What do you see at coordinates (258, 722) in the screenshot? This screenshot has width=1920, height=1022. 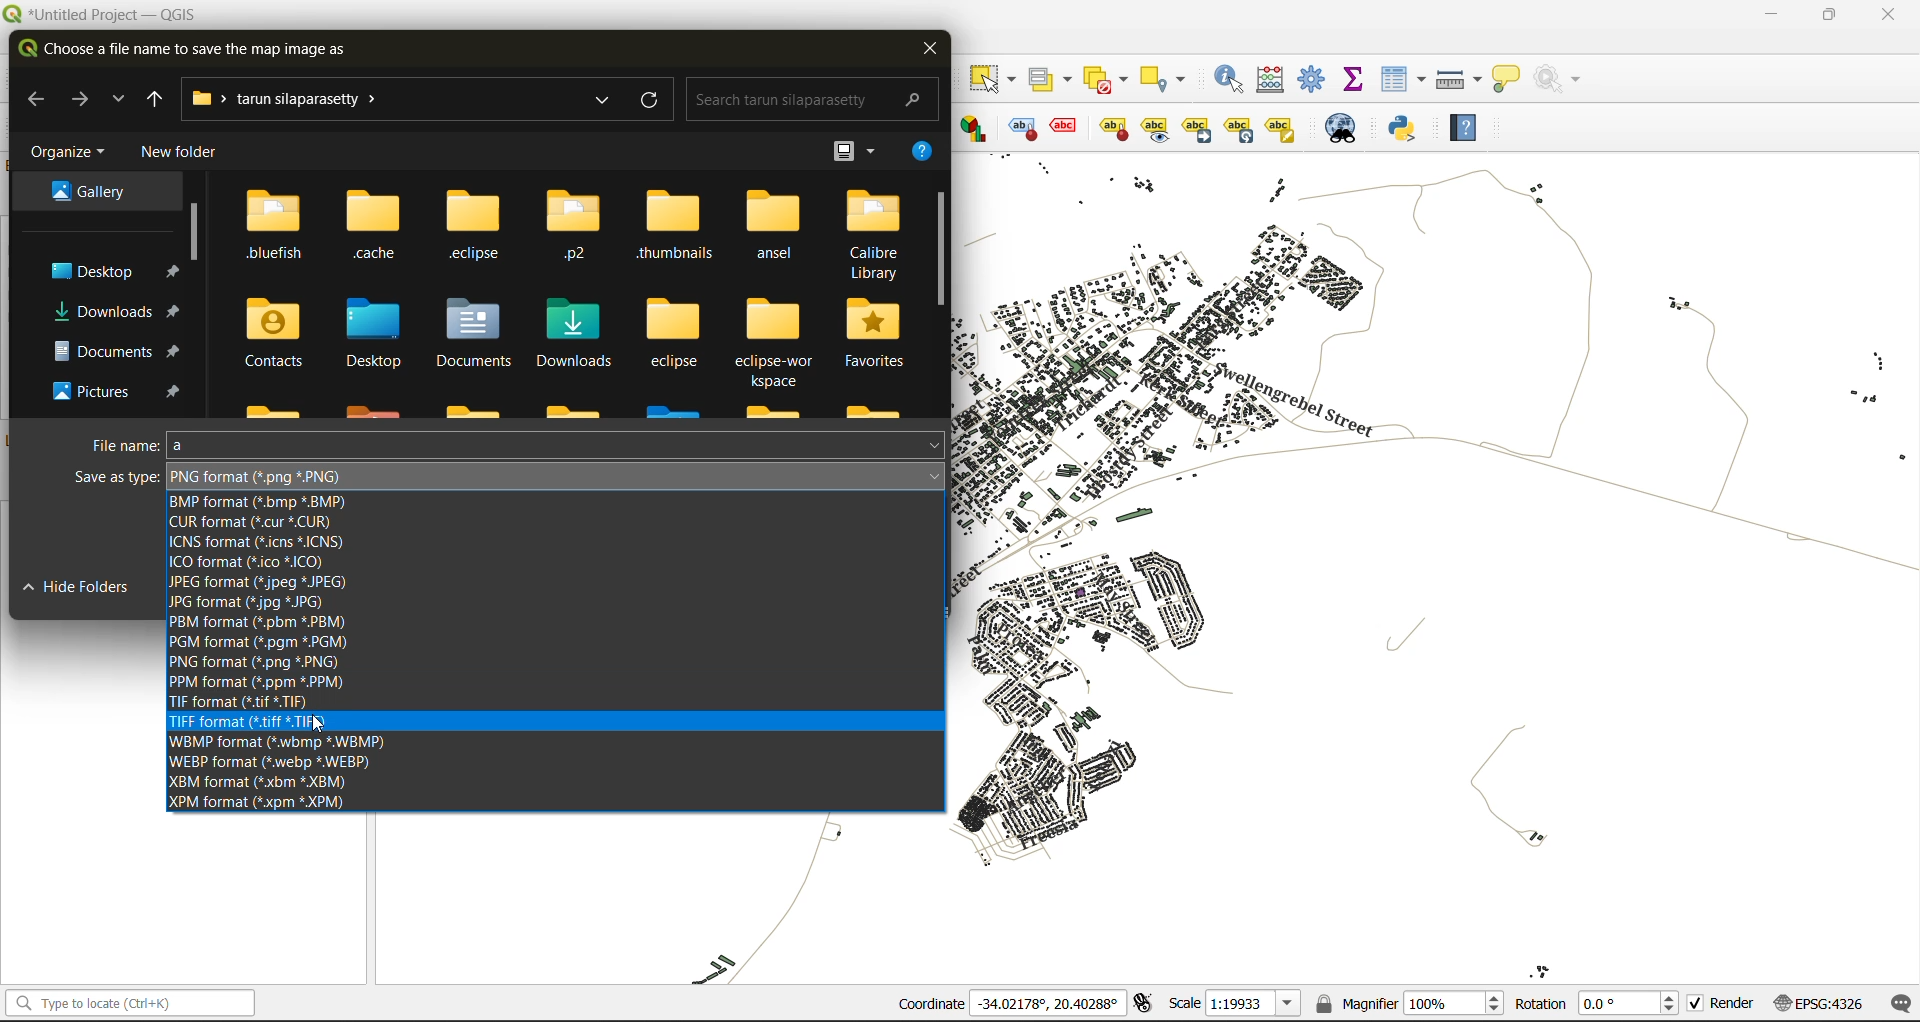 I see `tiff` at bounding box center [258, 722].